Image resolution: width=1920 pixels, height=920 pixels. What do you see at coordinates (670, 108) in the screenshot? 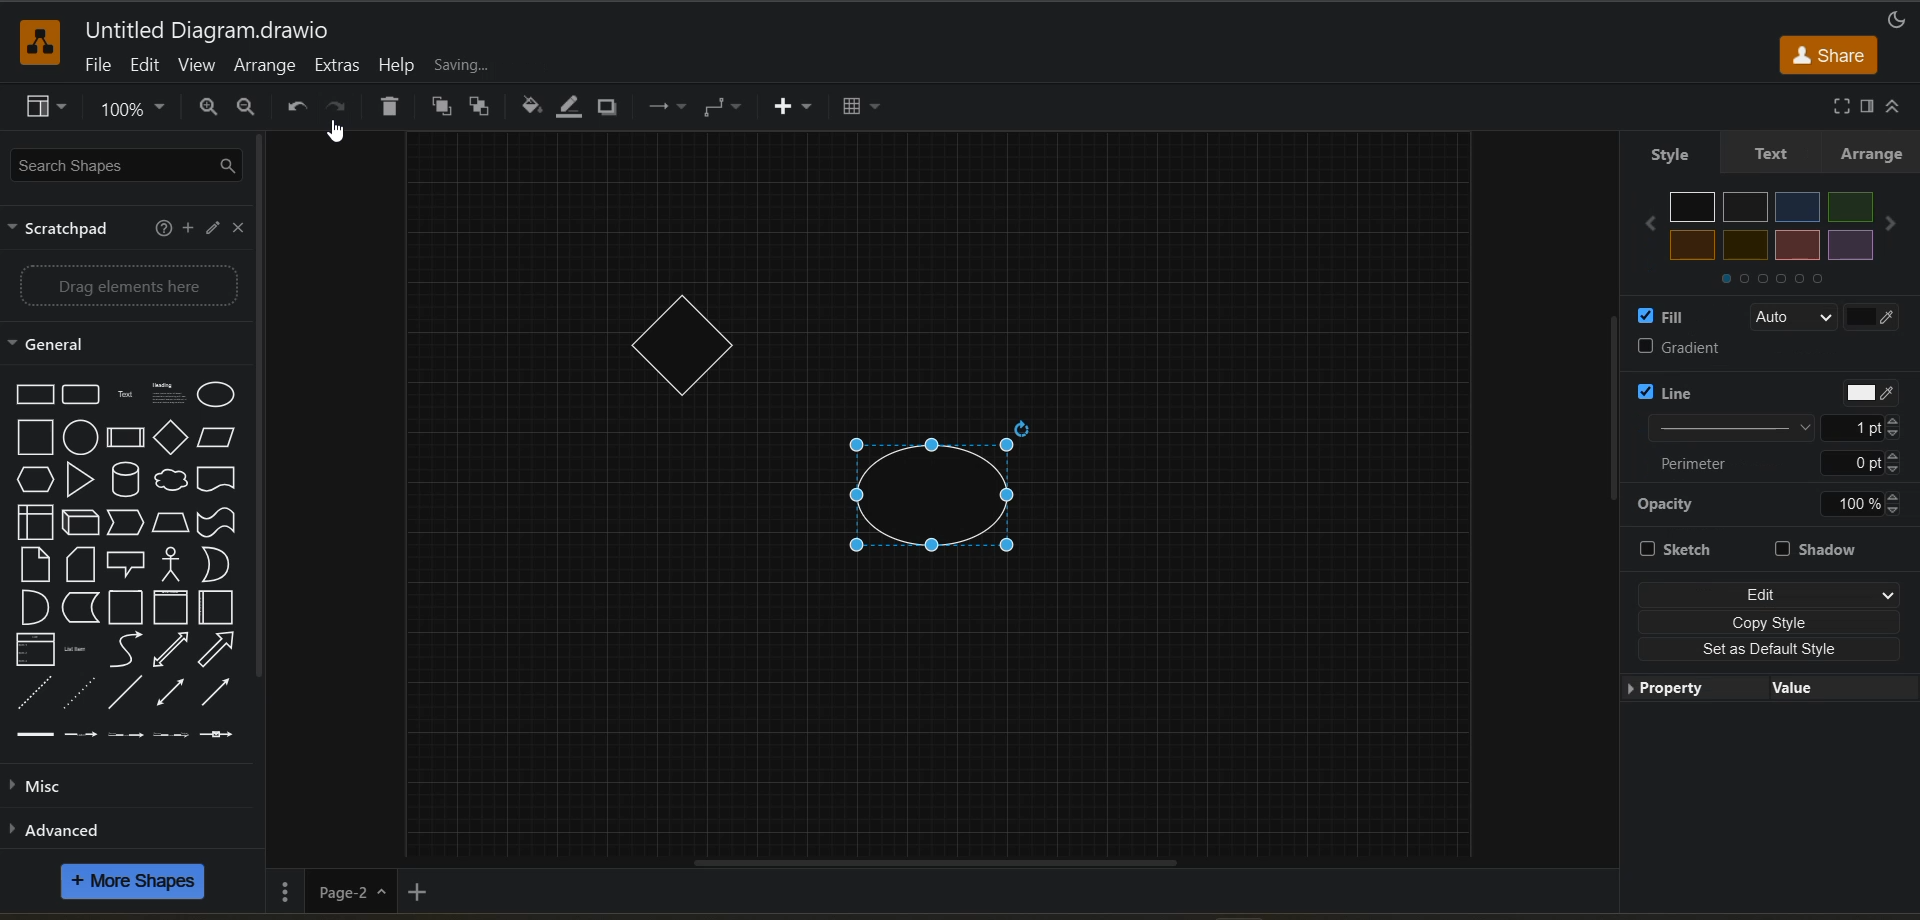
I see `connections` at bounding box center [670, 108].